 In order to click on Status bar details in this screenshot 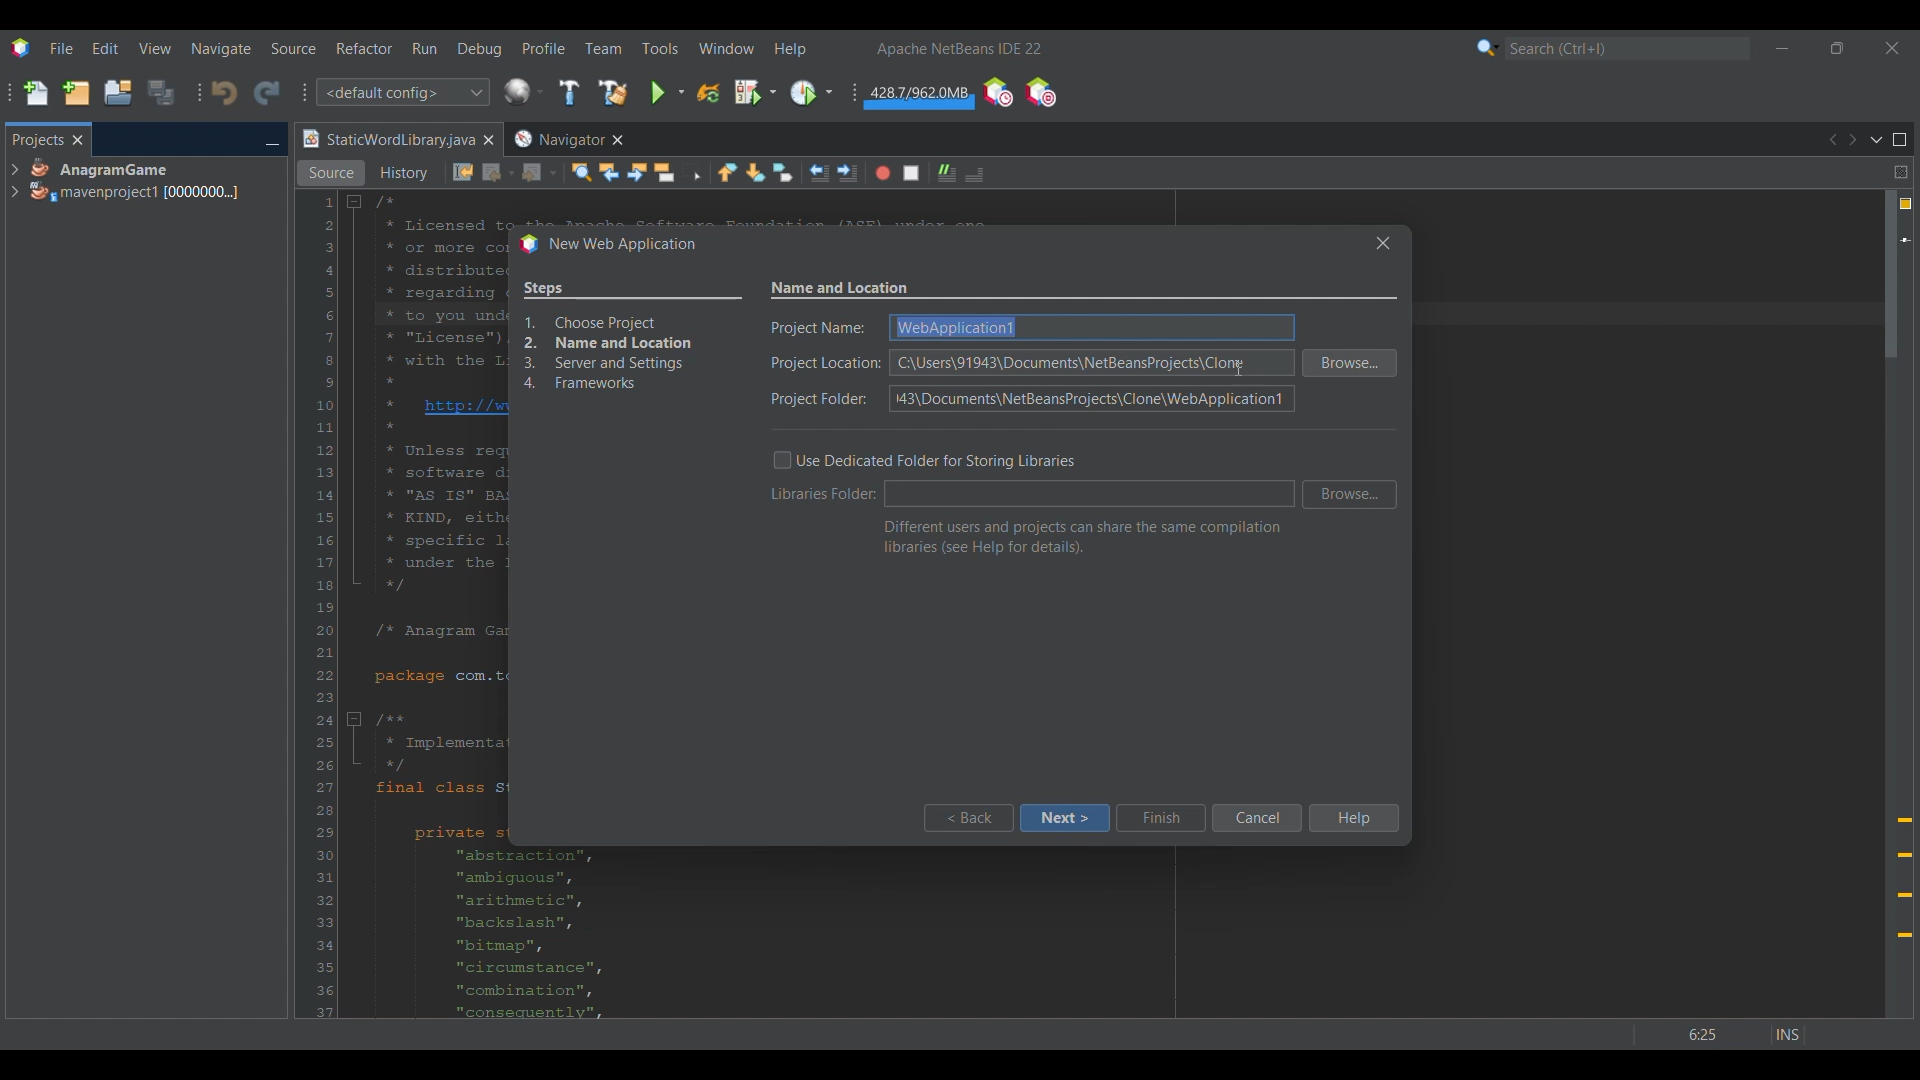, I will do `click(1720, 1034)`.